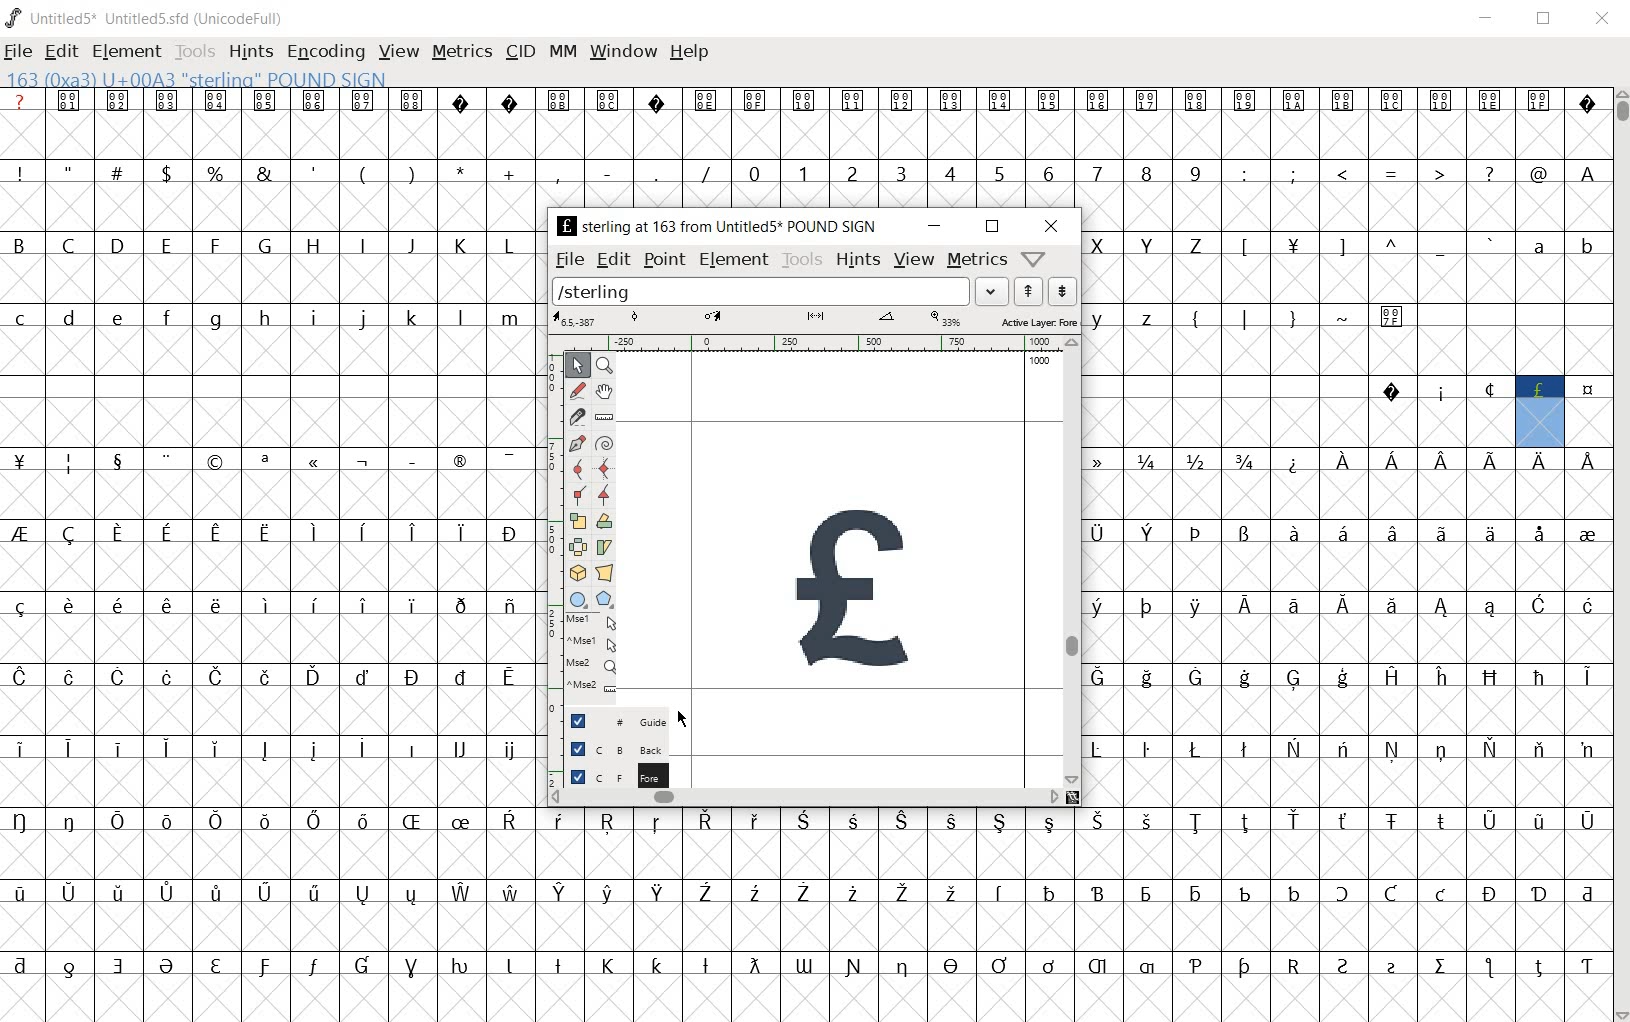  Describe the element at coordinates (1389, 534) in the screenshot. I see `Symbol` at that location.